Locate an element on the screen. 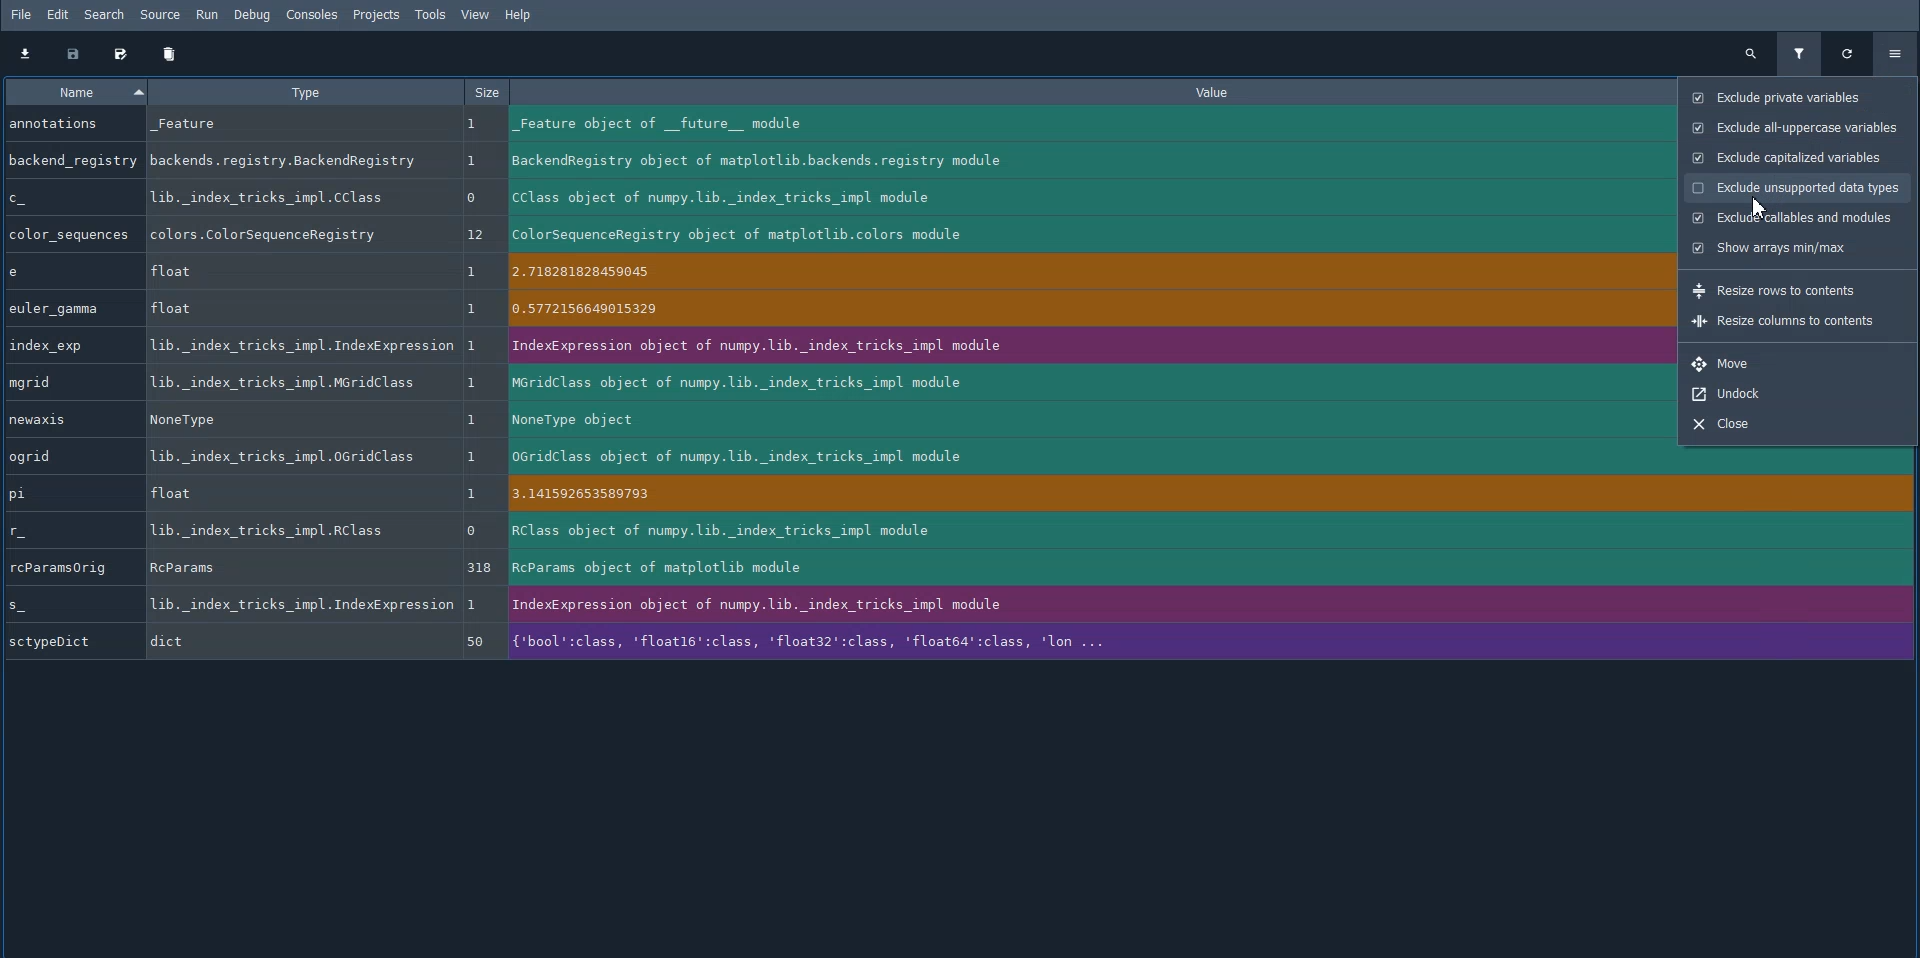 This screenshot has height=958, width=1920. float is located at coordinates (278, 272).